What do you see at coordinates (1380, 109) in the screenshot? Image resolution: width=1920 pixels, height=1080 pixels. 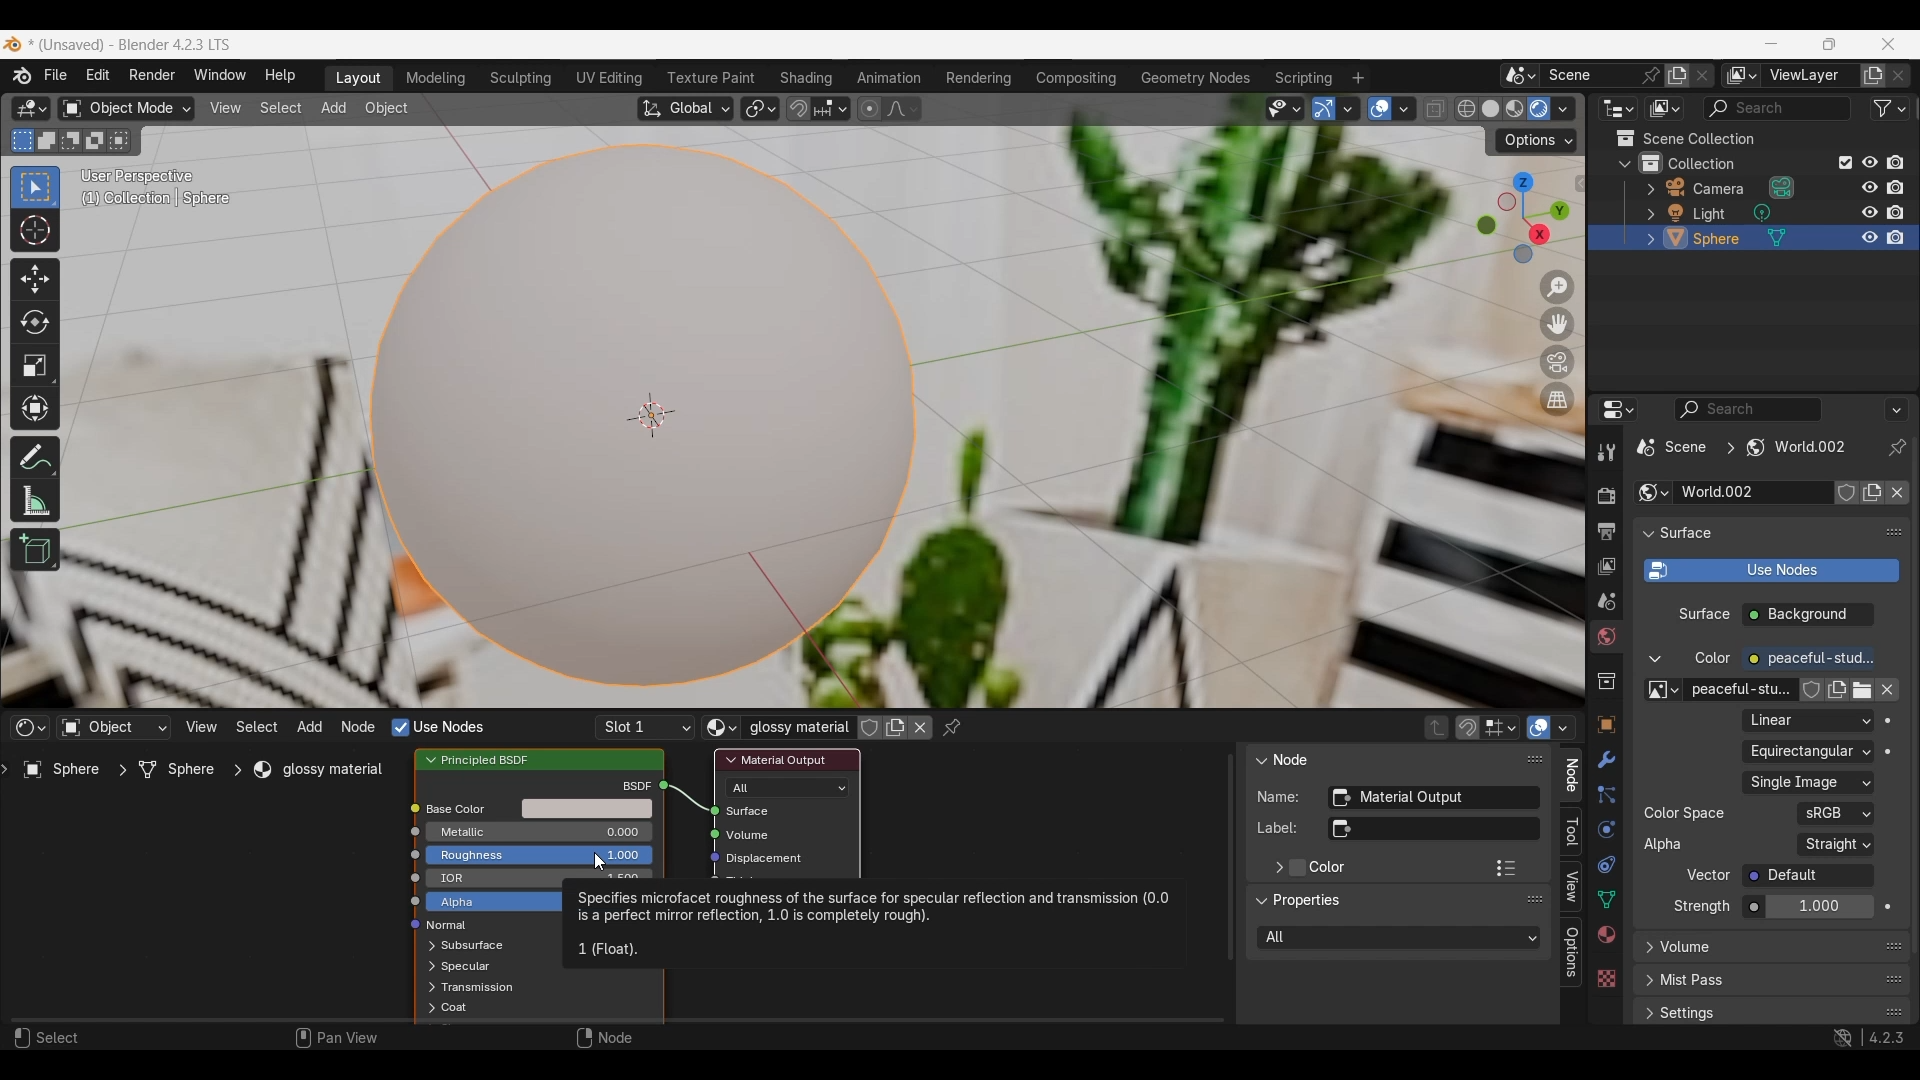 I see `Show overlay` at bounding box center [1380, 109].